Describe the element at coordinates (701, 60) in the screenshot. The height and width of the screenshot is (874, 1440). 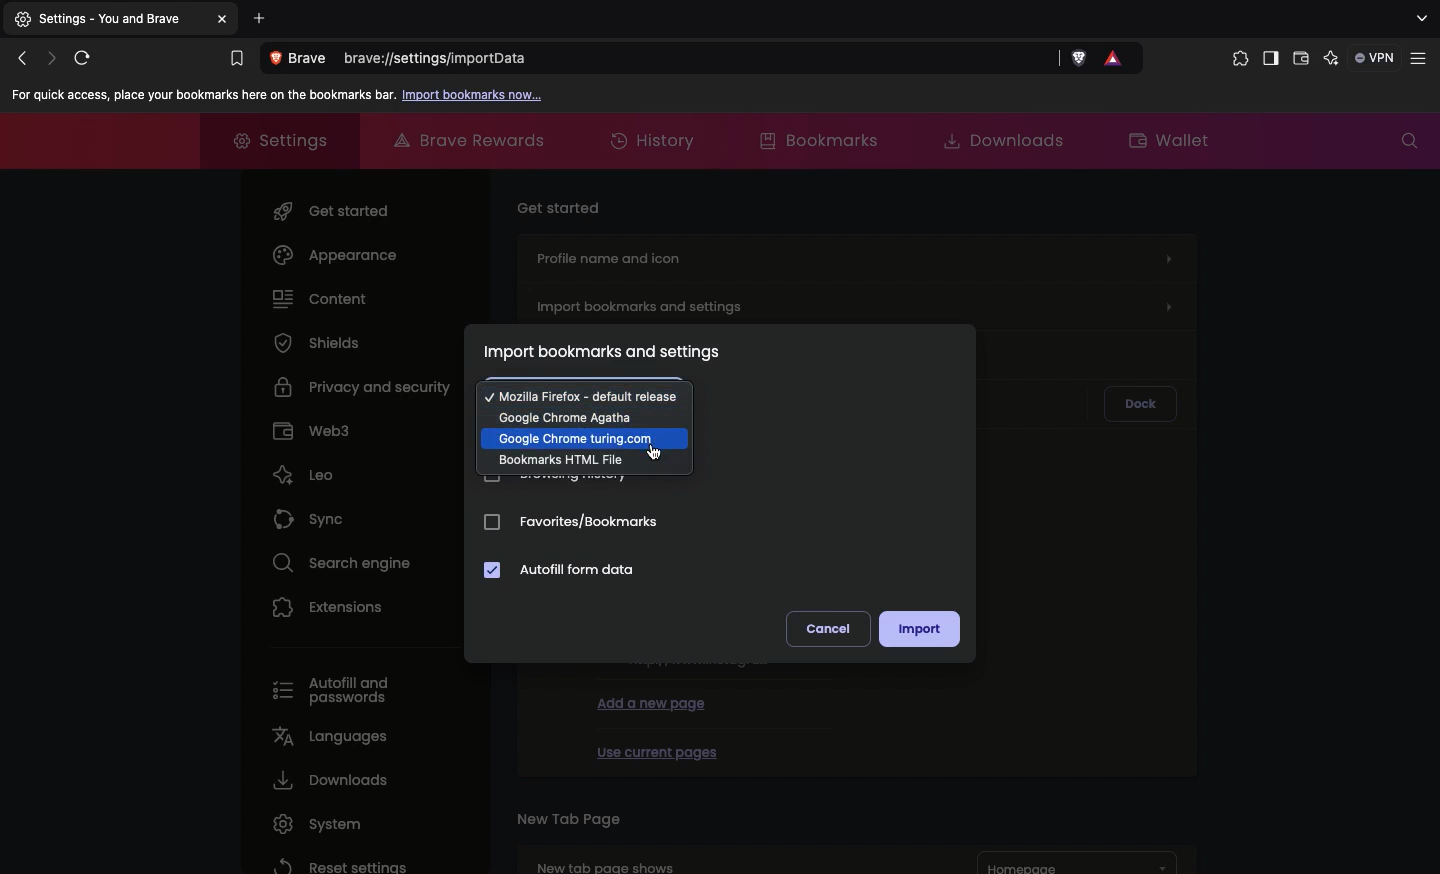
I see `brave://settings/importdata` at that location.